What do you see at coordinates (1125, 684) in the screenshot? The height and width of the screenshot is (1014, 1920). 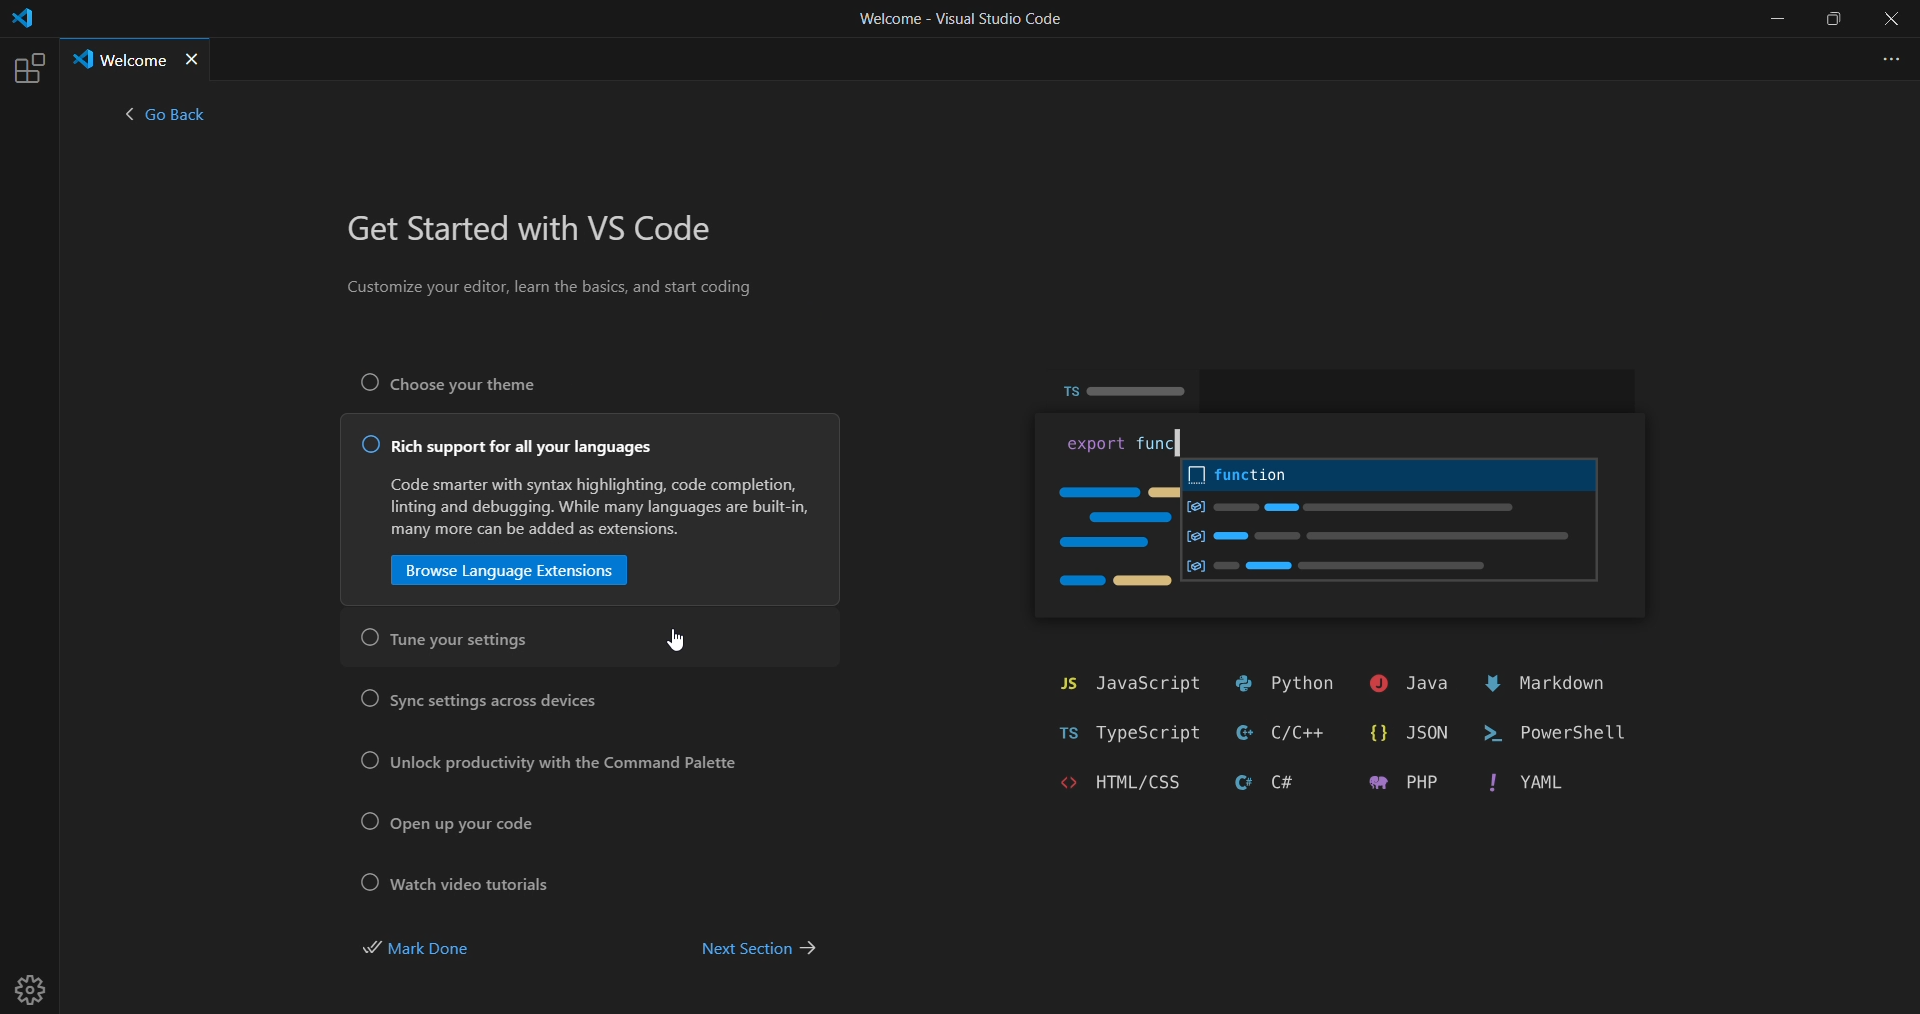 I see `JavaScript` at bounding box center [1125, 684].